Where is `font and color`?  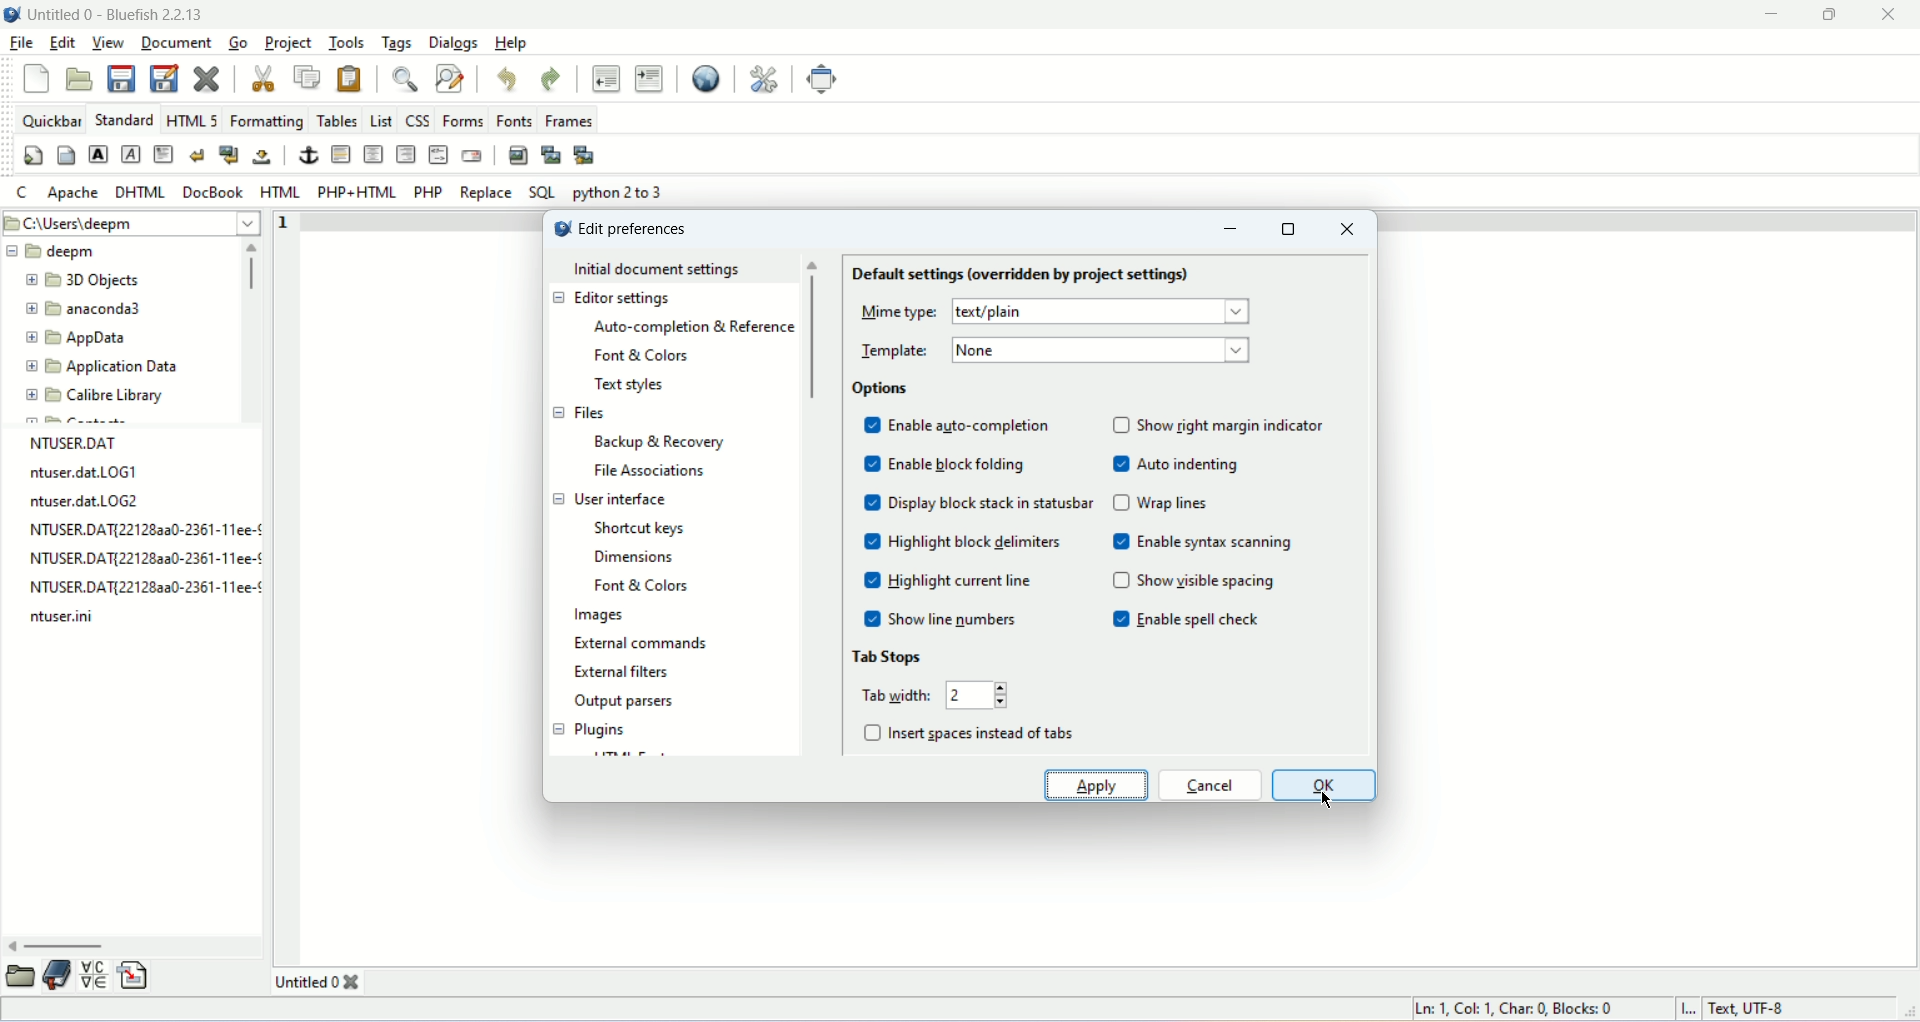
font and color is located at coordinates (646, 356).